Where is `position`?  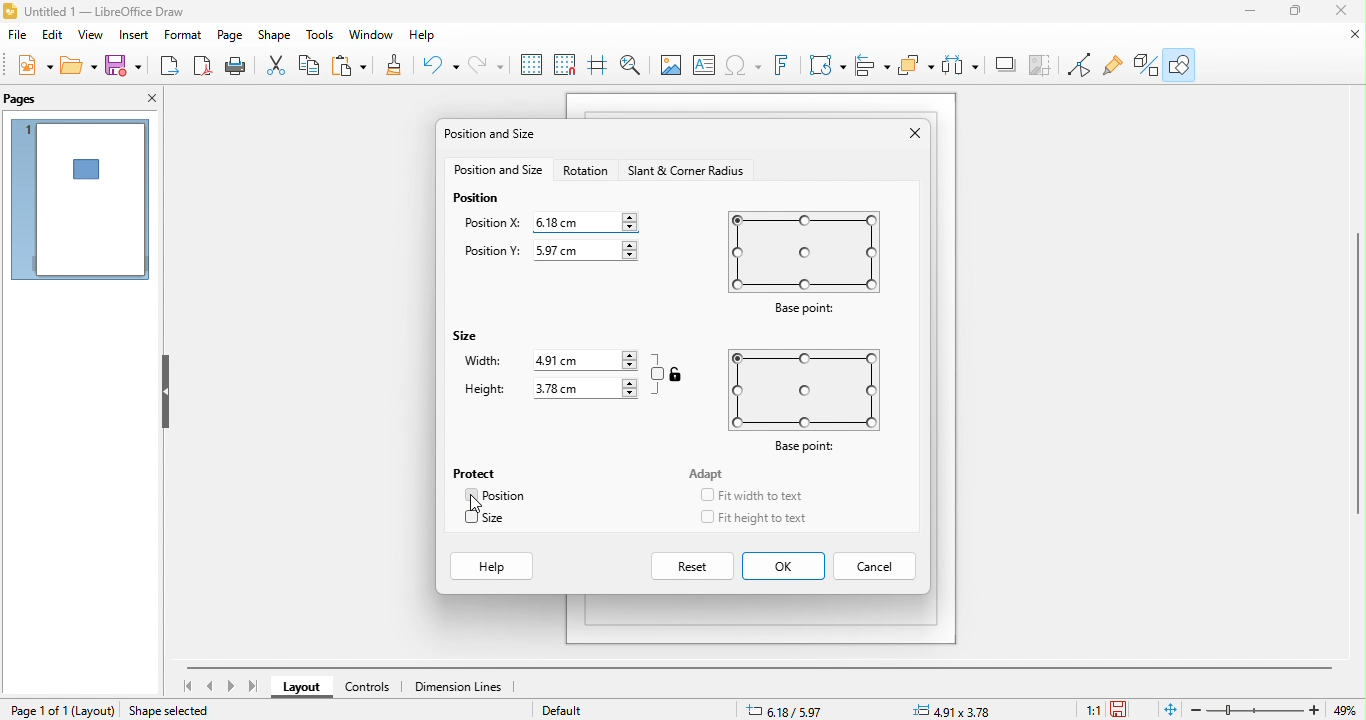 position is located at coordinates (478, 197).